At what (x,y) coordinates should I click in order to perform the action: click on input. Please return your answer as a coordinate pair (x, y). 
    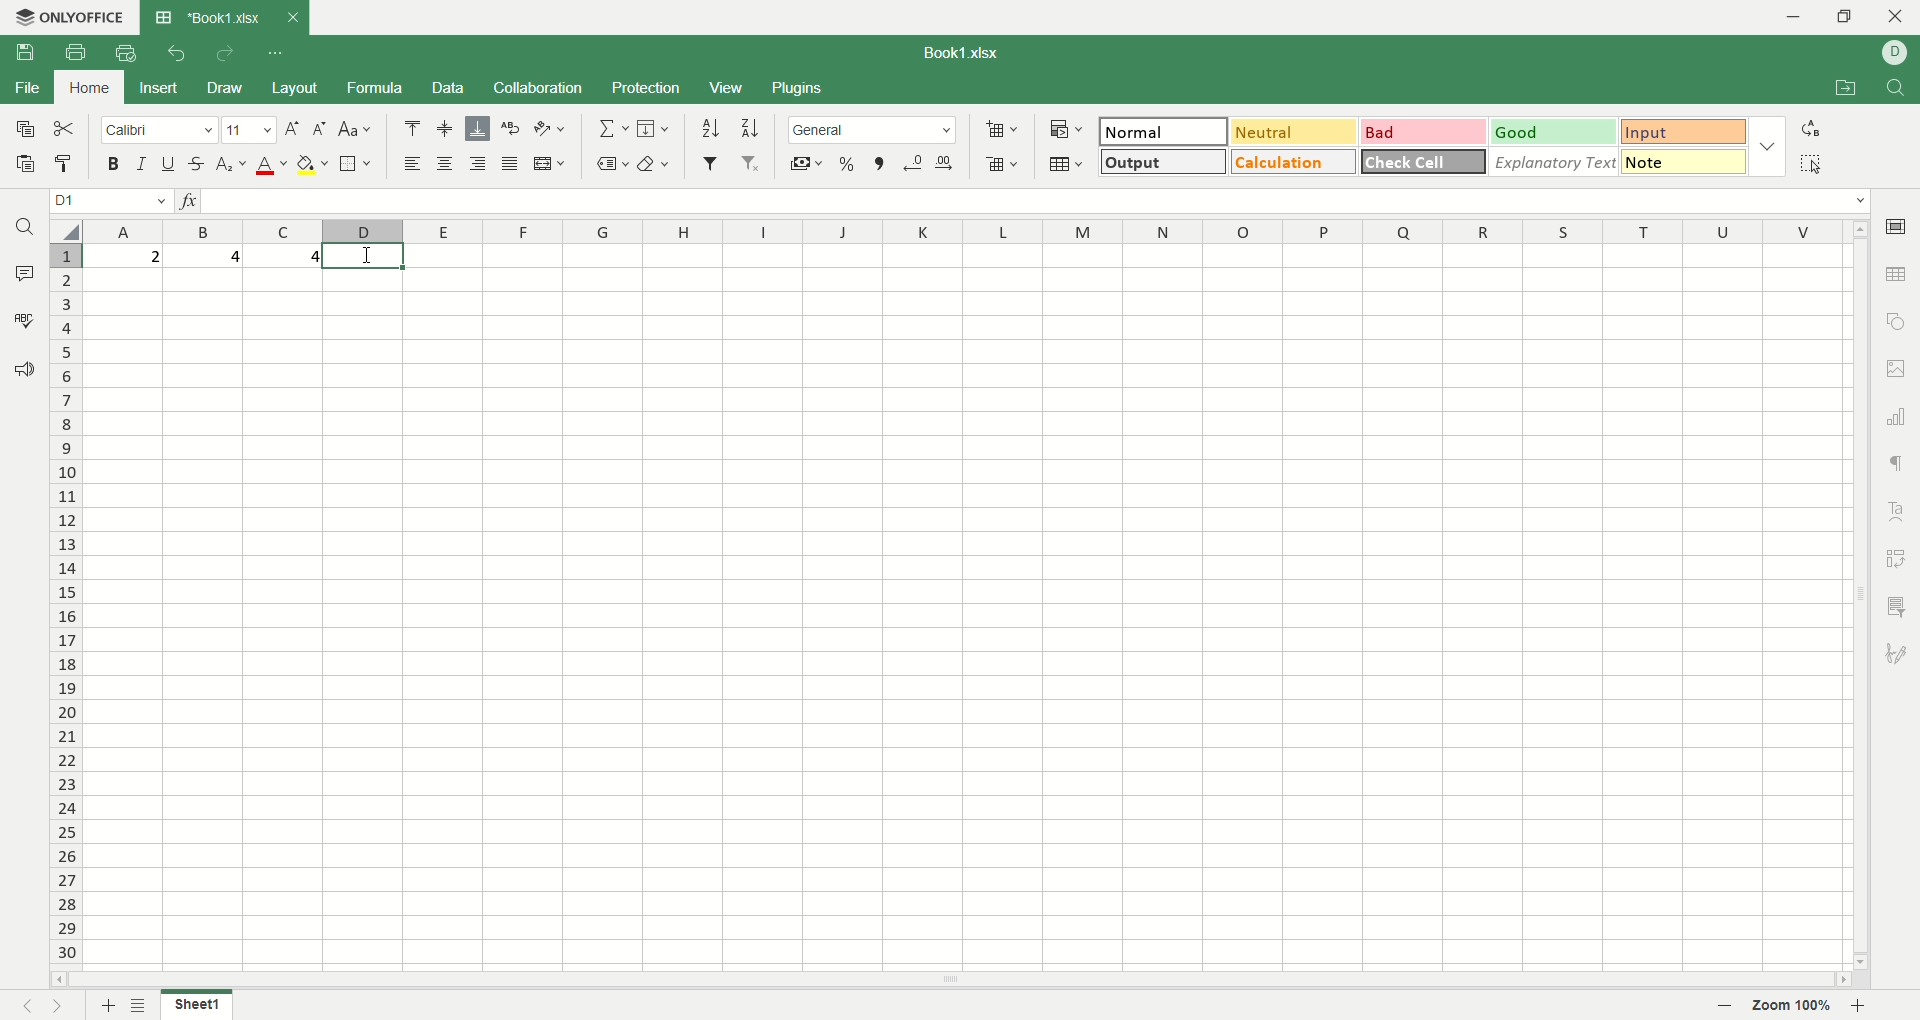
    Looking at the image, I should click on (1682, 130).